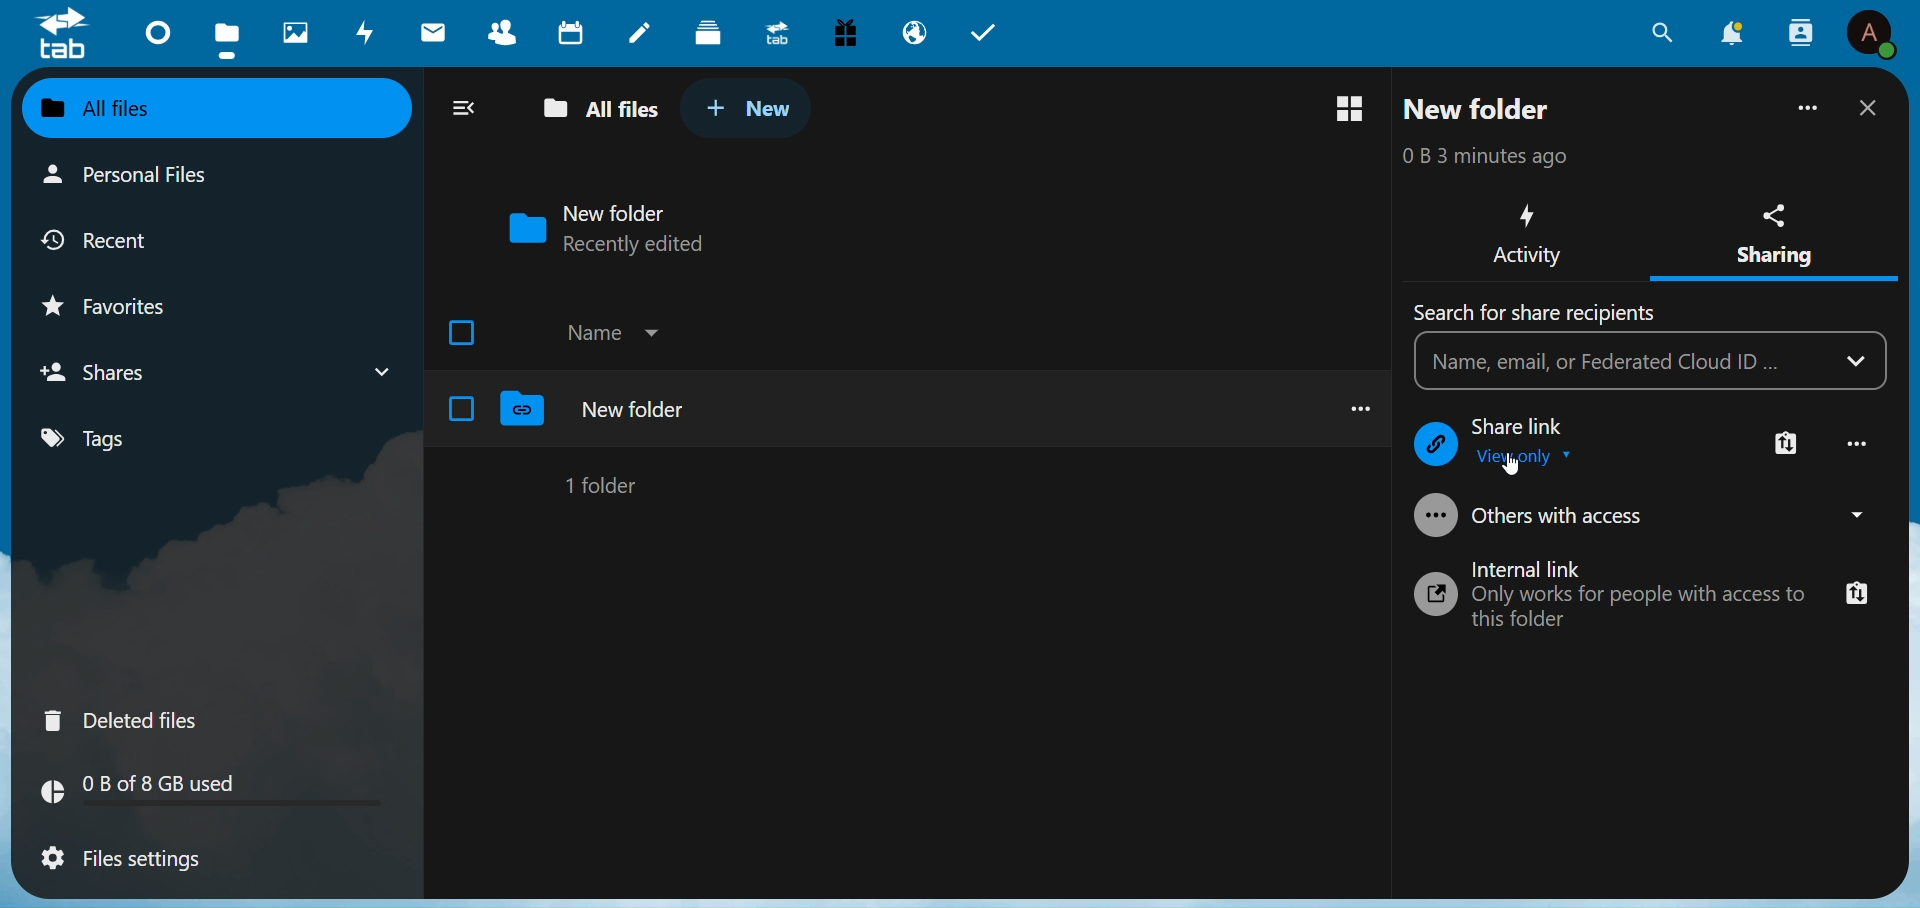  What do you see at coordinates (1772, 283) in the screenshot?
I see `Sharing selected` at bounding box center [1772, 283].